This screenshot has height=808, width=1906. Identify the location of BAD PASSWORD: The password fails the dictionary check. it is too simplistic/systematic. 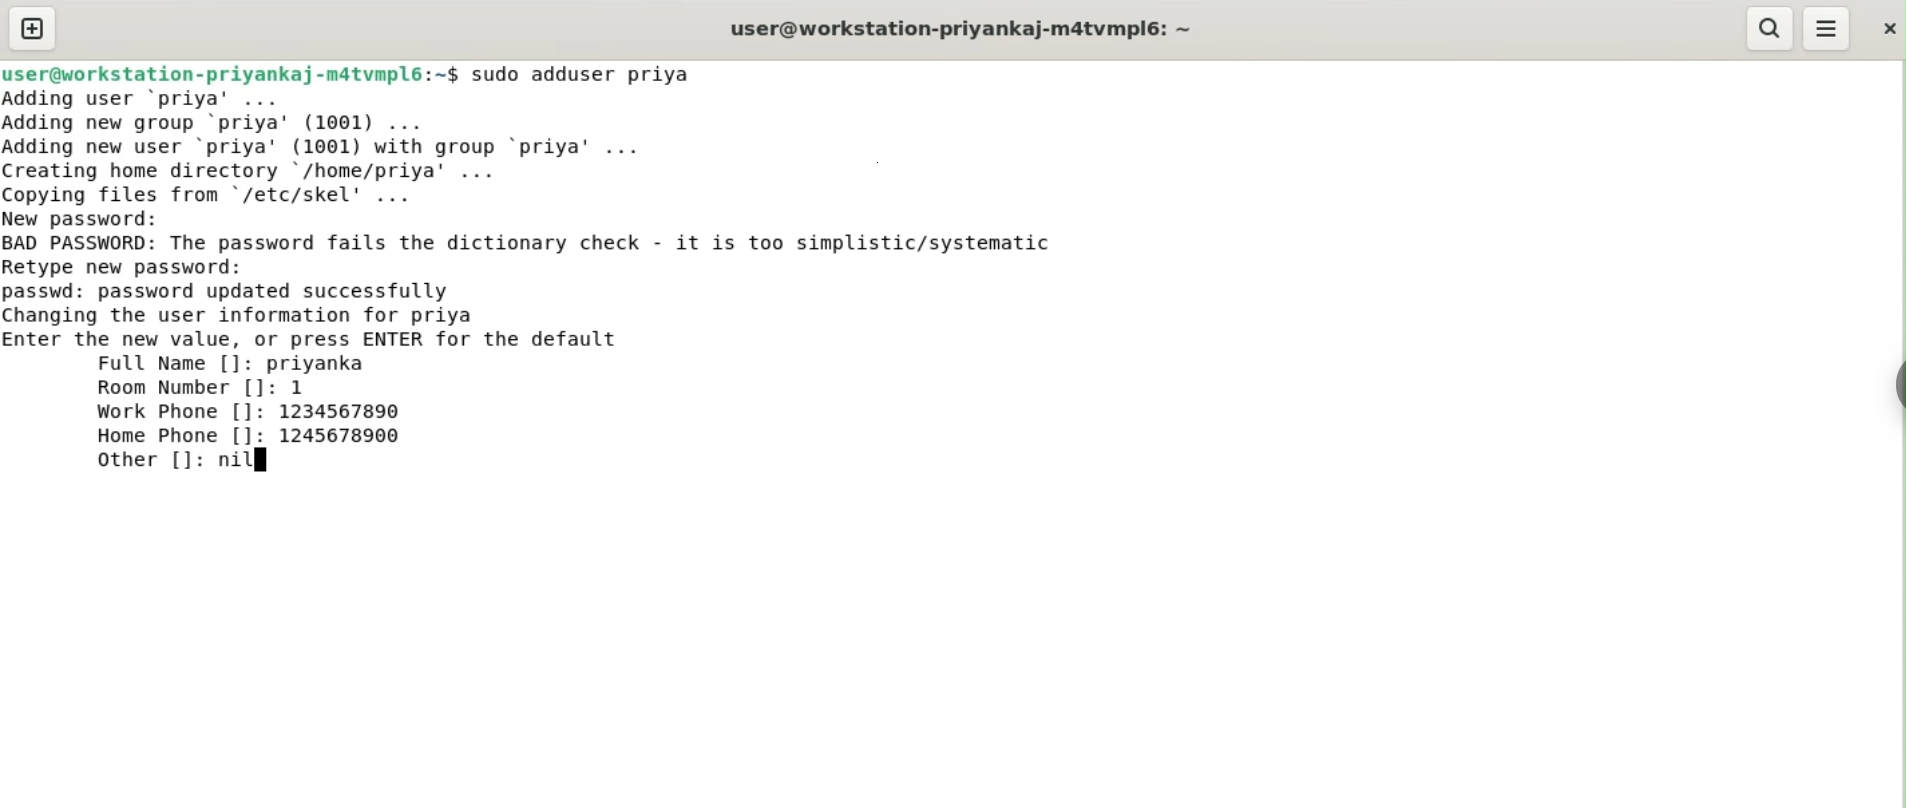
(564, 244).